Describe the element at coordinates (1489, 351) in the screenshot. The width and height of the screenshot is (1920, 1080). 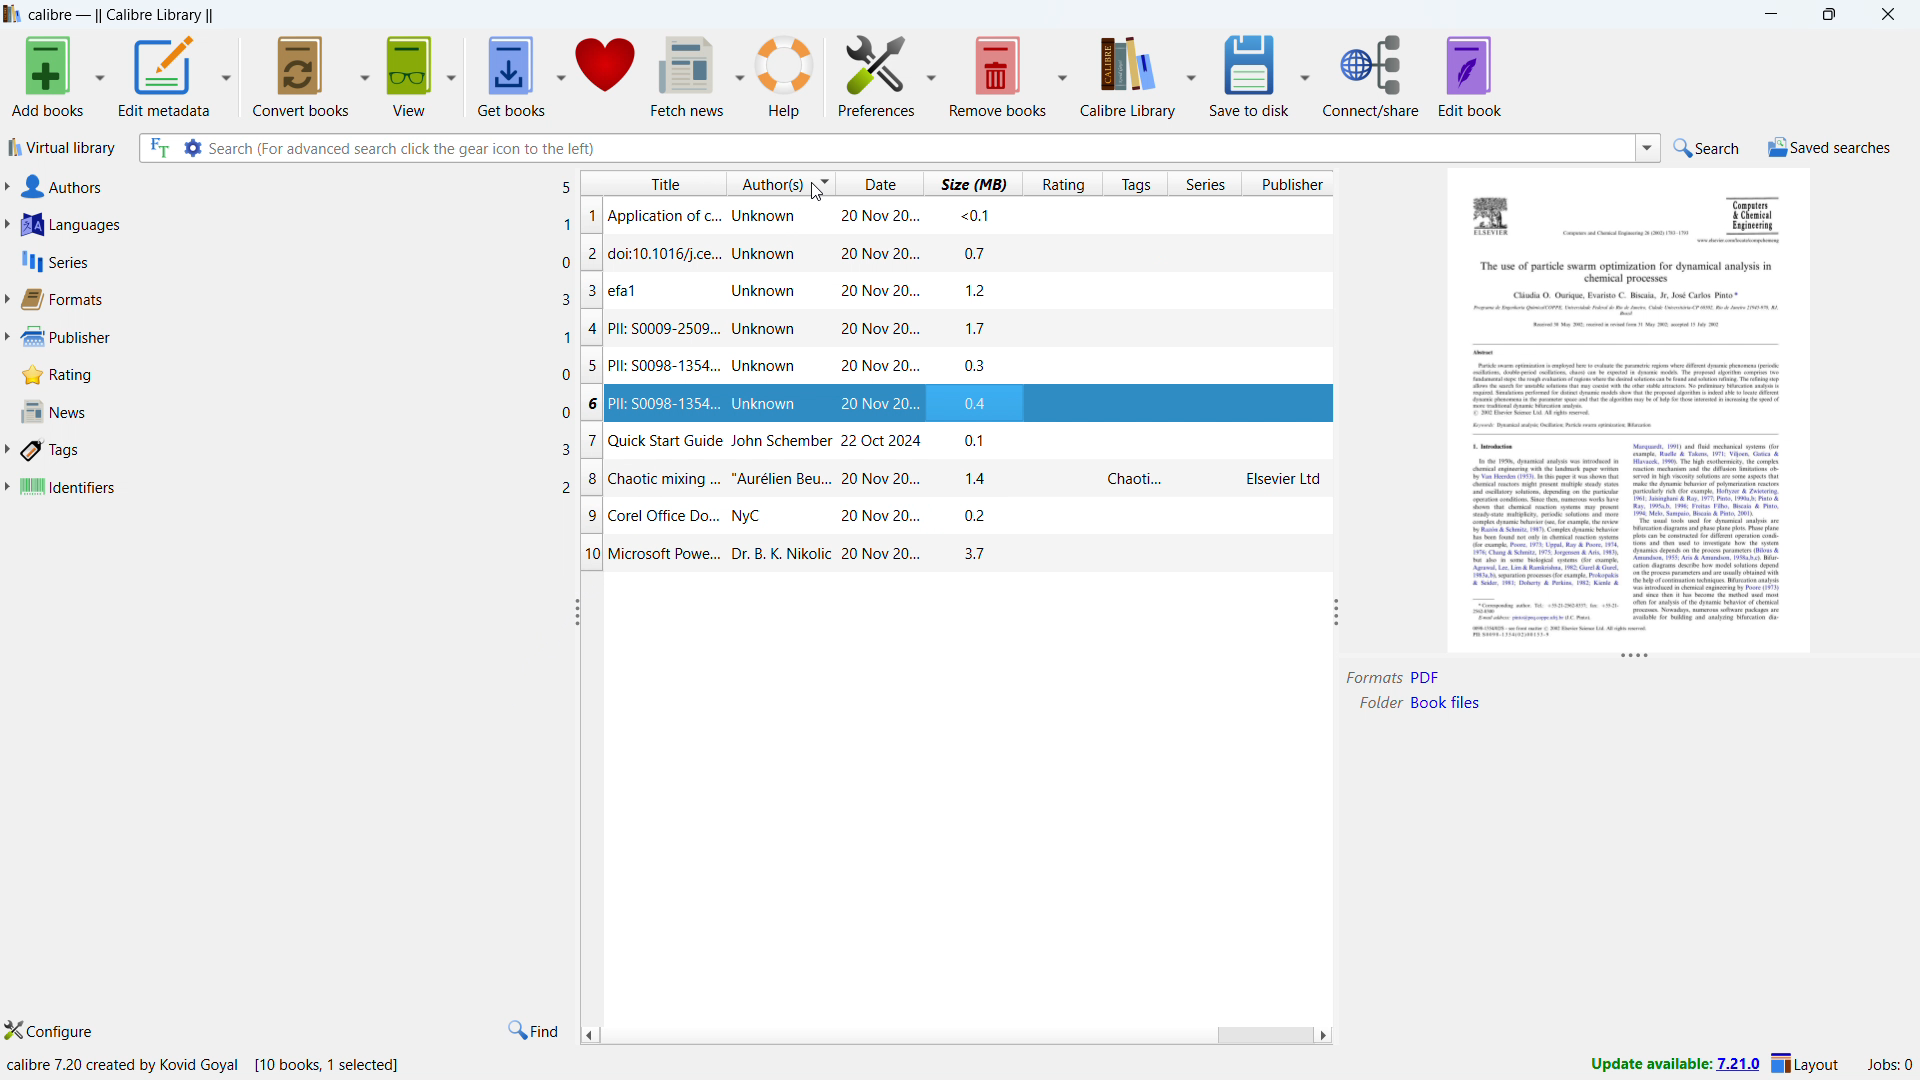
I see `` at that location.